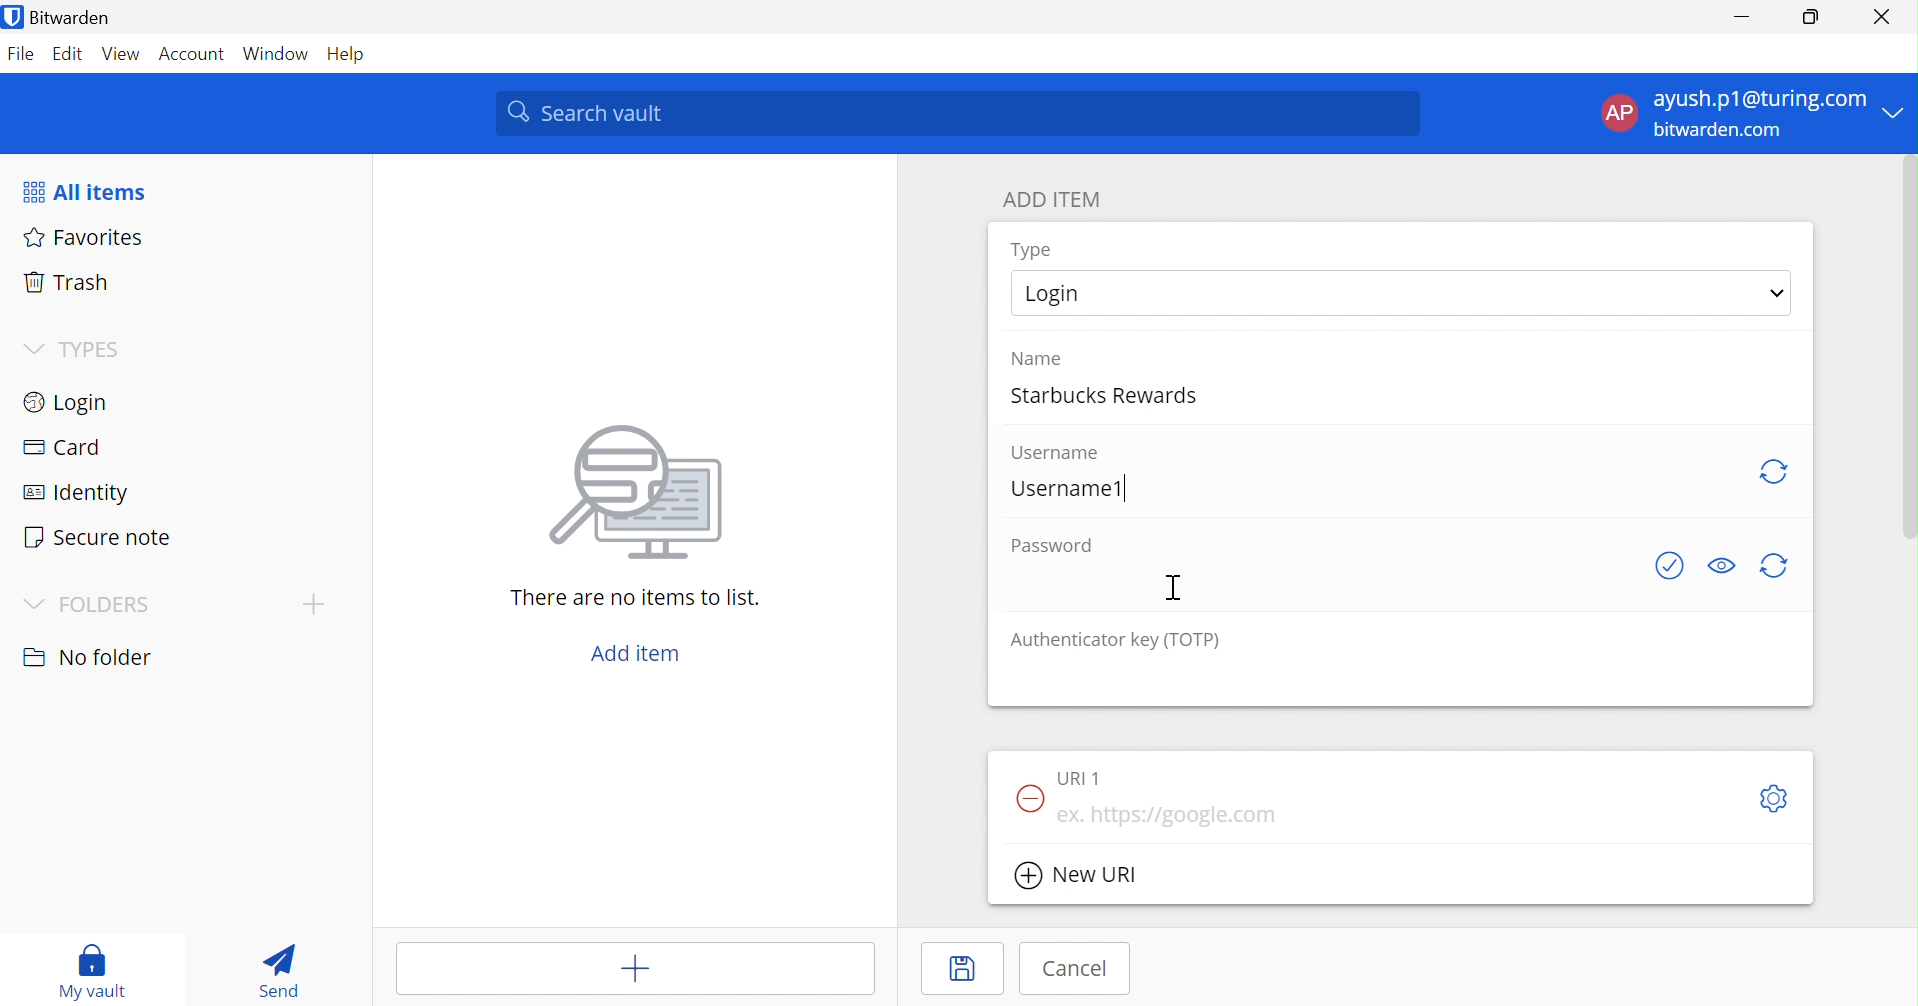 This screenshot has width=1918, height=1006. What do you see at coordinates (957, 114) in the screenshot?
I see `Search vault` at bounding box center [957, 114].